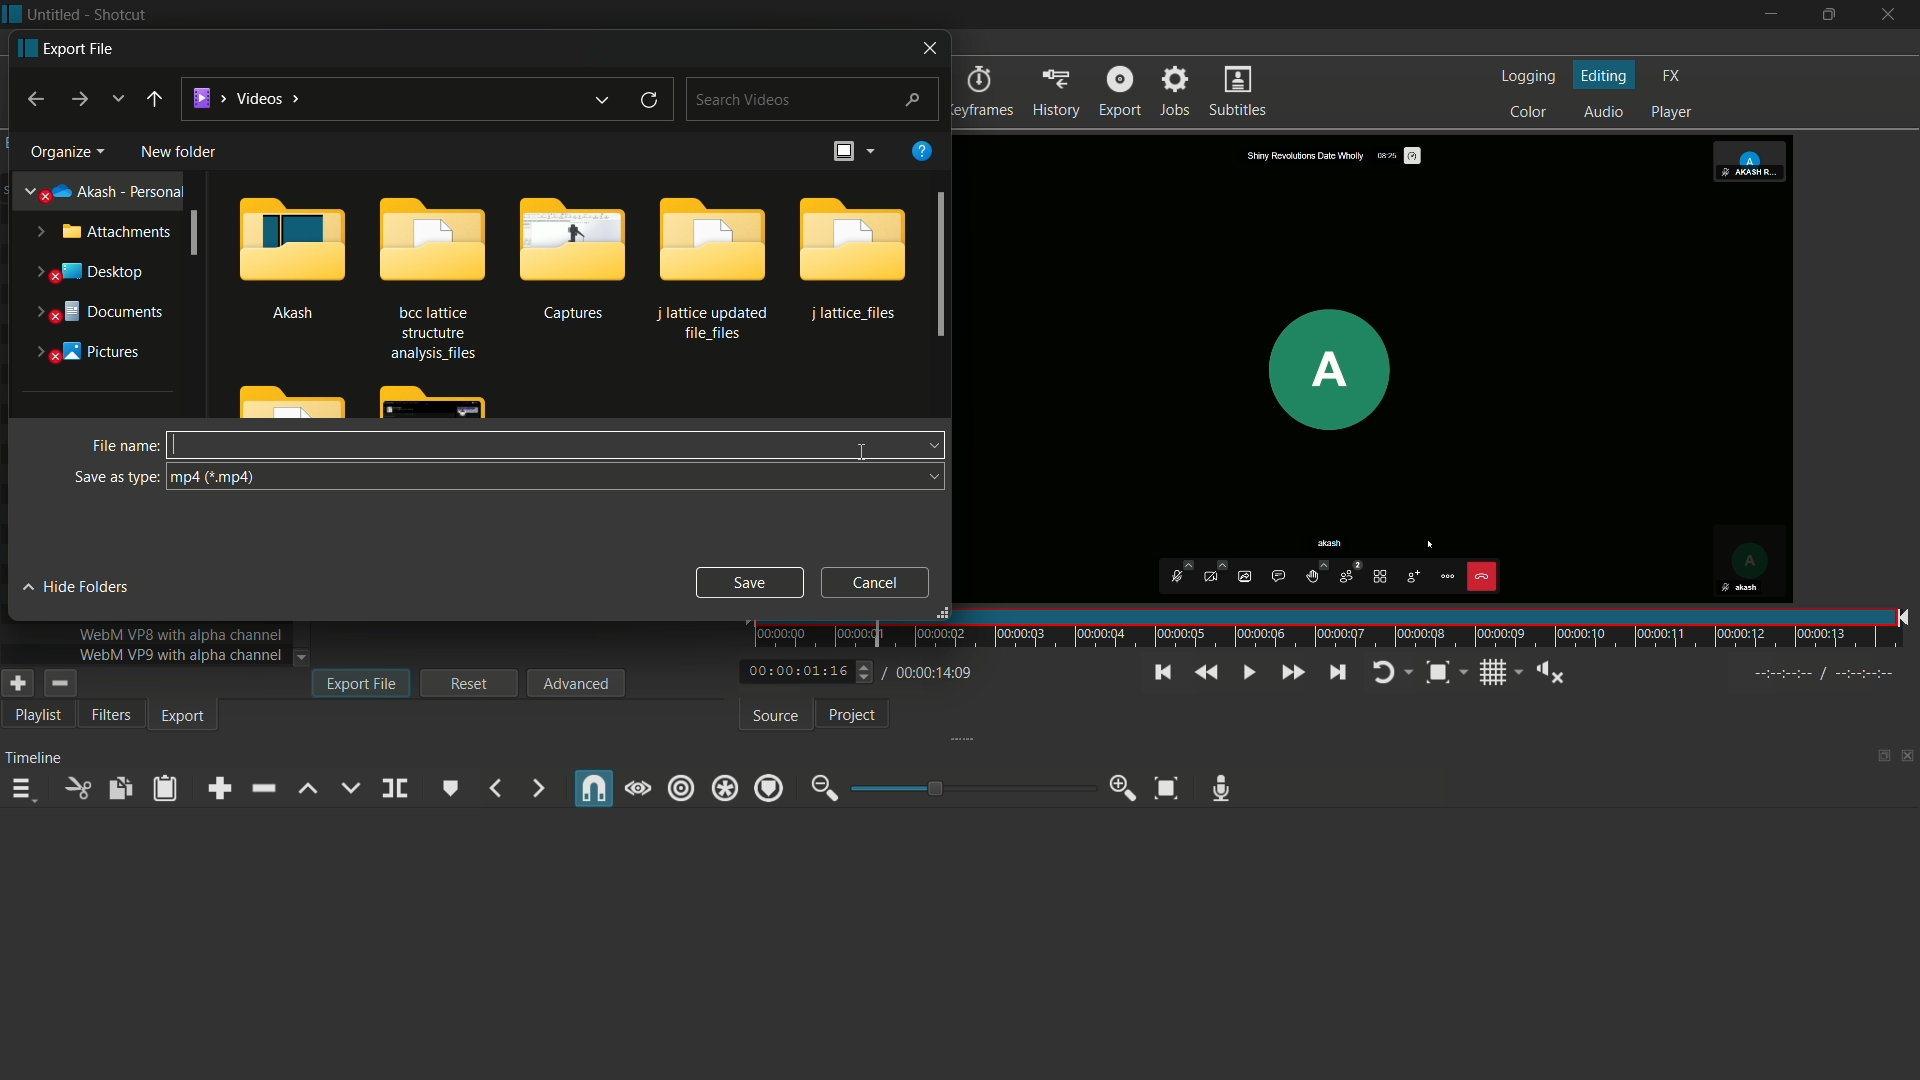 This screenshot has height=1080, width=1920. I want to click on imported file, so click(1383, 369).